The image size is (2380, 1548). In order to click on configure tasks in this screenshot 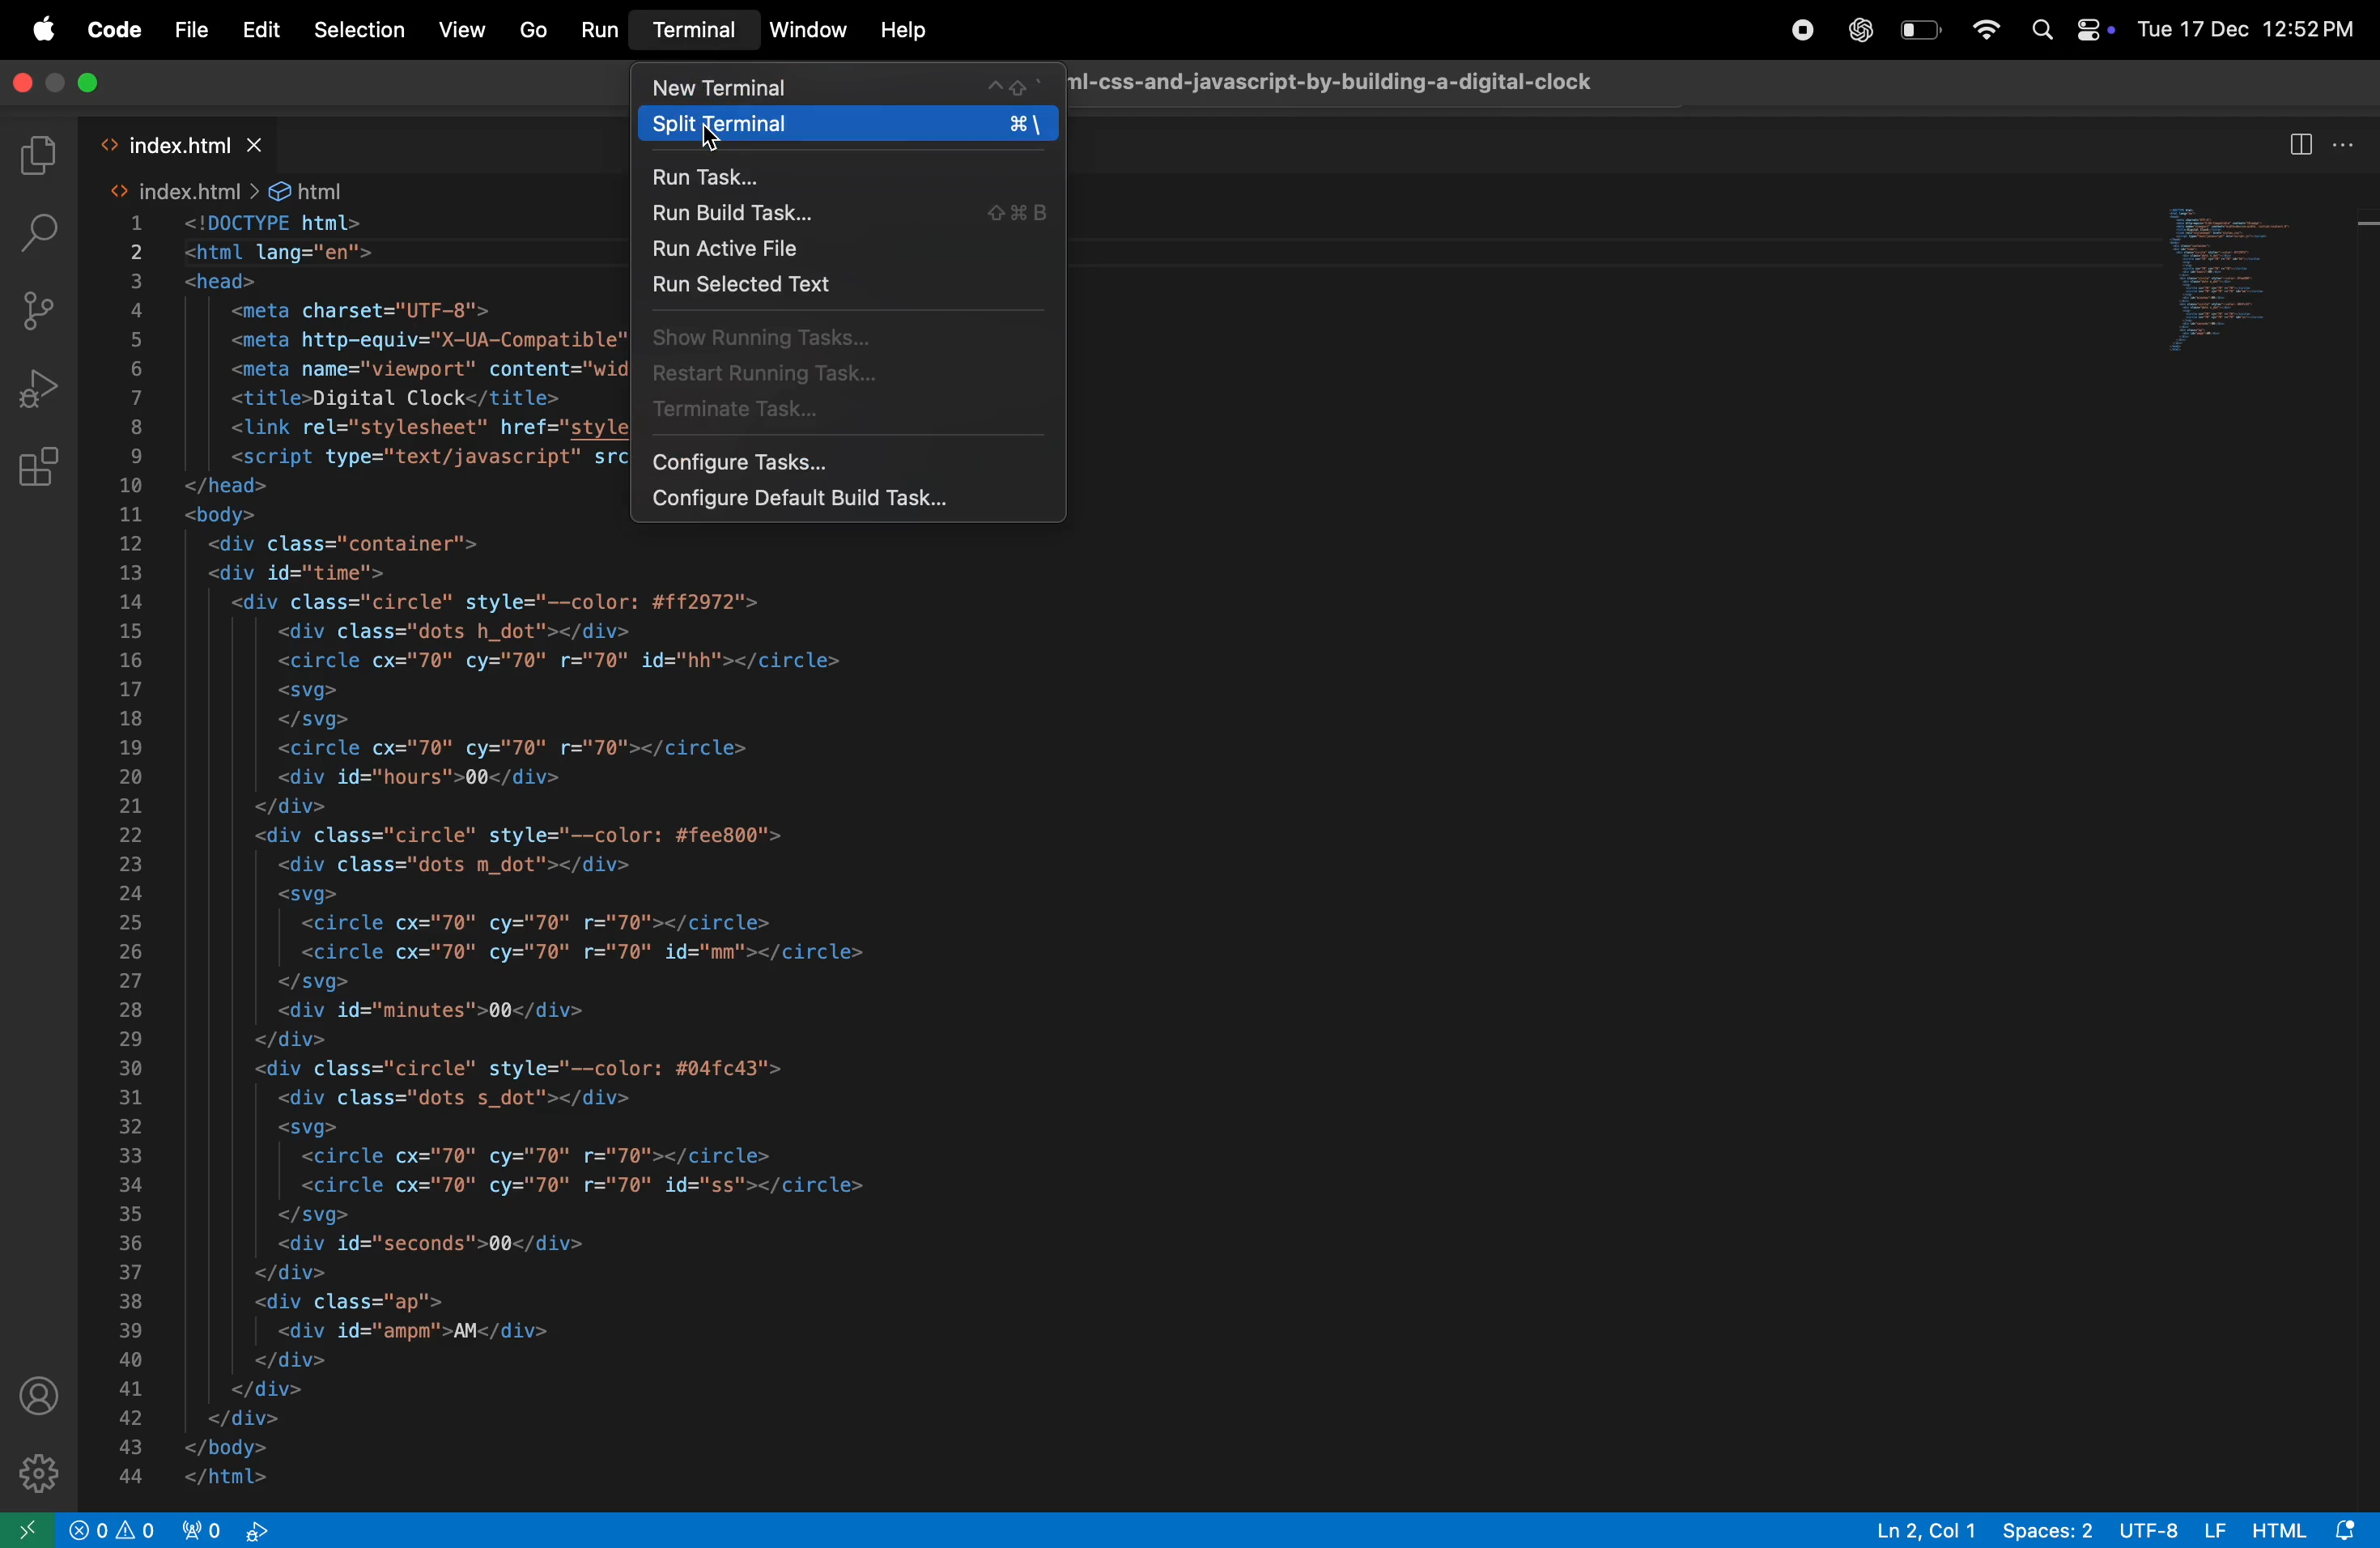, I will do `click(853, 463)`.